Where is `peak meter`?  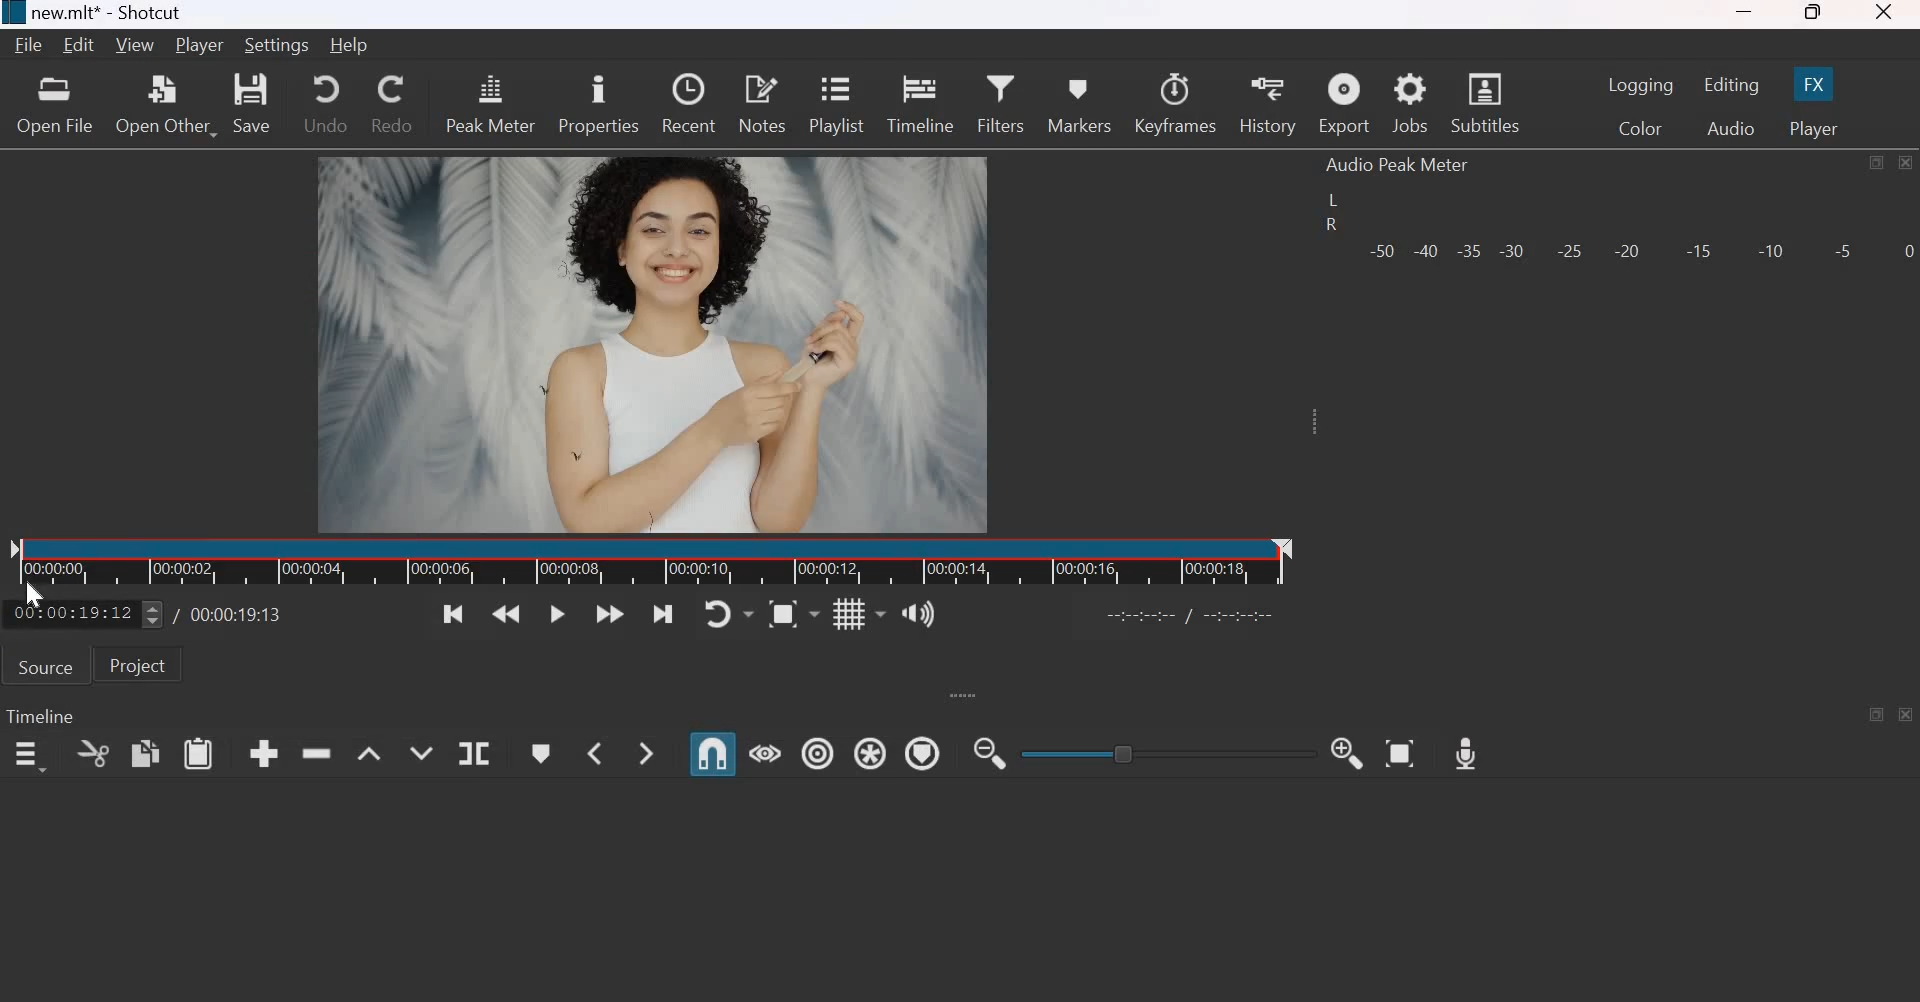
peak meter is located at coordinates (491, 102).